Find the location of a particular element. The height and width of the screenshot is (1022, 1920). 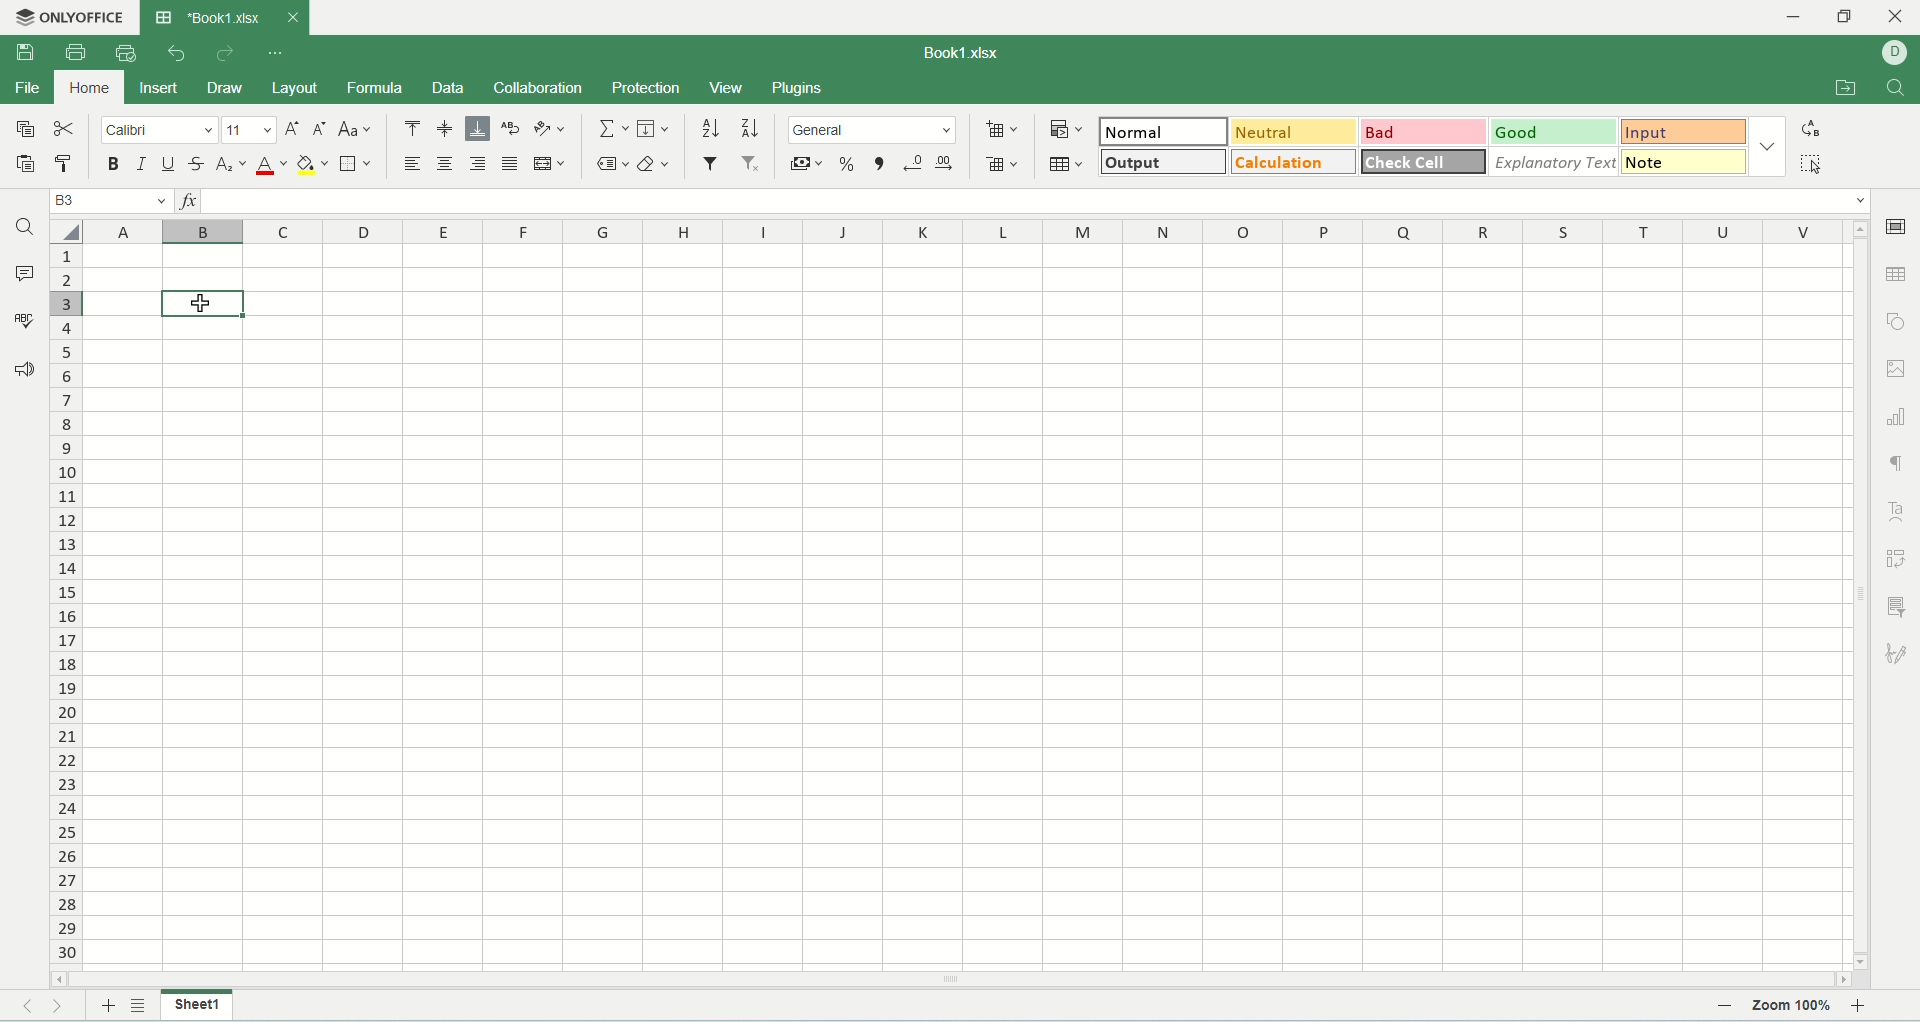

italic is located at coordinates (141, 165).